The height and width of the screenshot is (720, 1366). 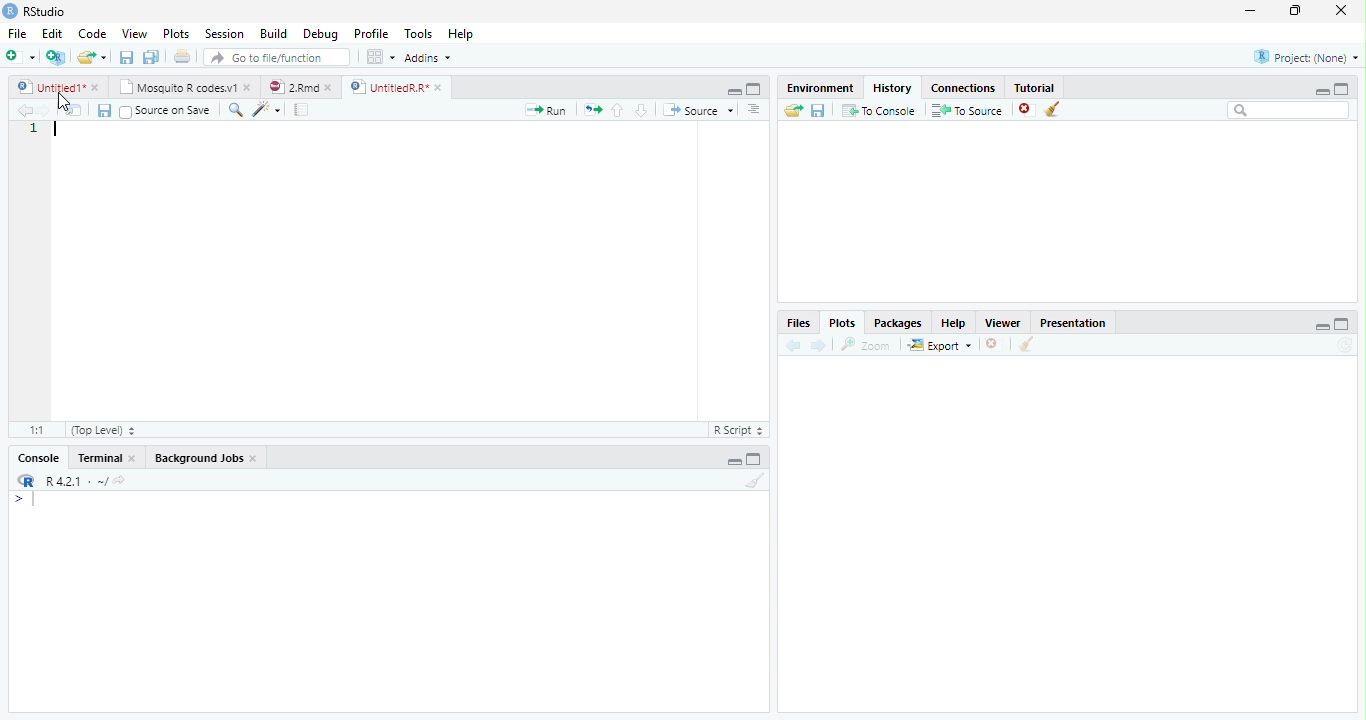 What do you see at coordinates (754, 459) in the screenshot?
I see `Maximize` at bounding box center [754, 459].